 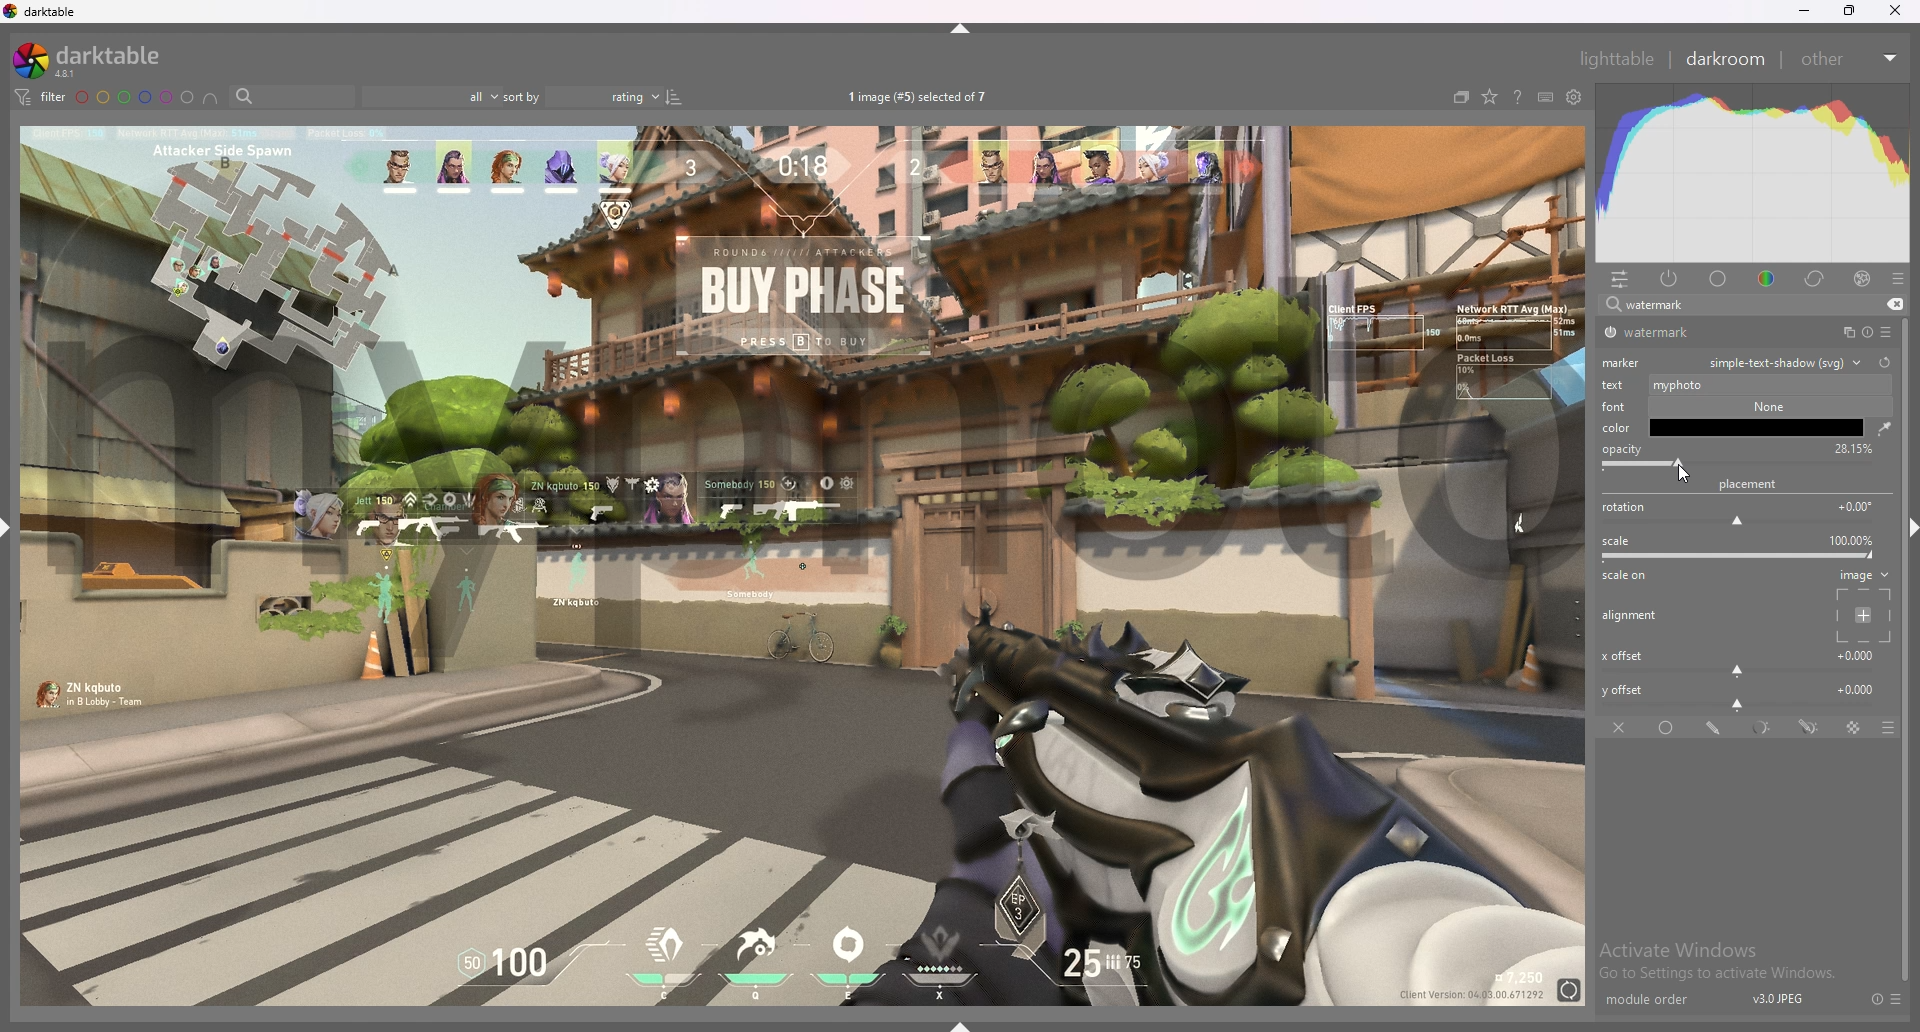 I want to click on lighttable, so click(x=1616, y=58).